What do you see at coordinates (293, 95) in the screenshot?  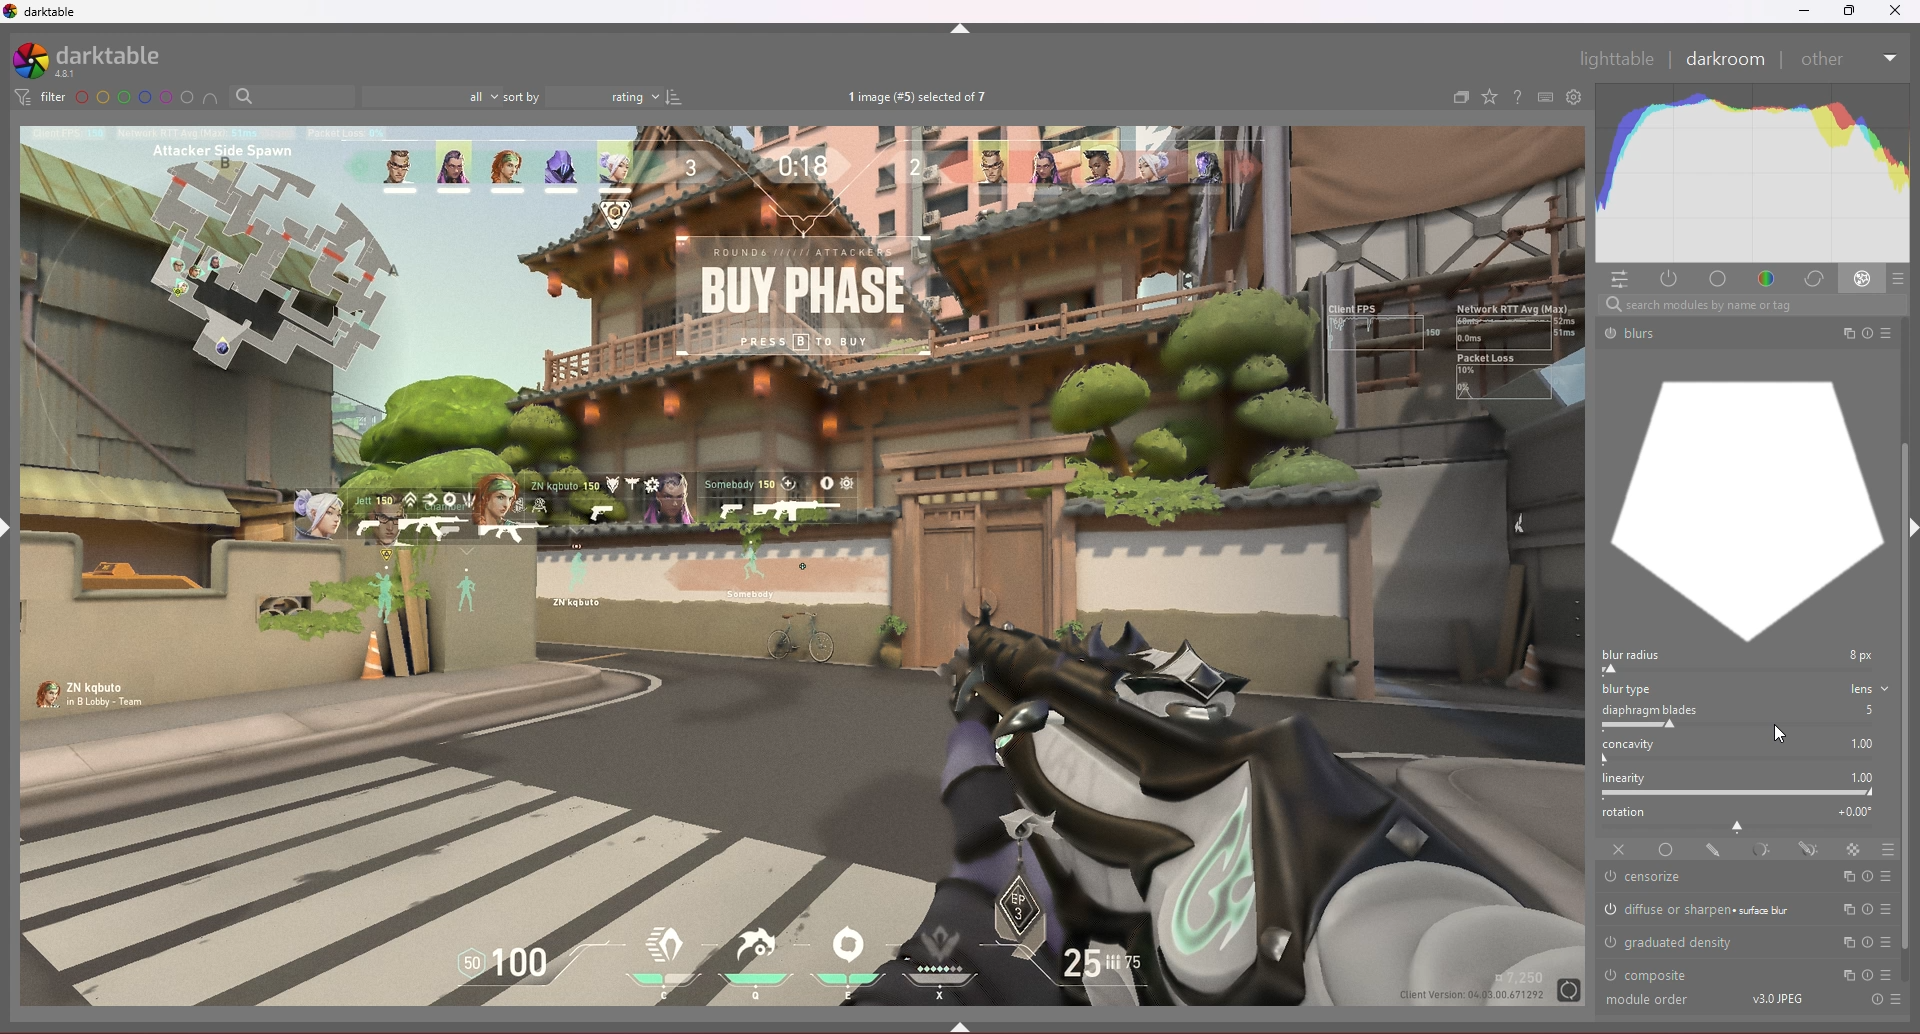 I see `filter by text` at bounding box center [293, 95].